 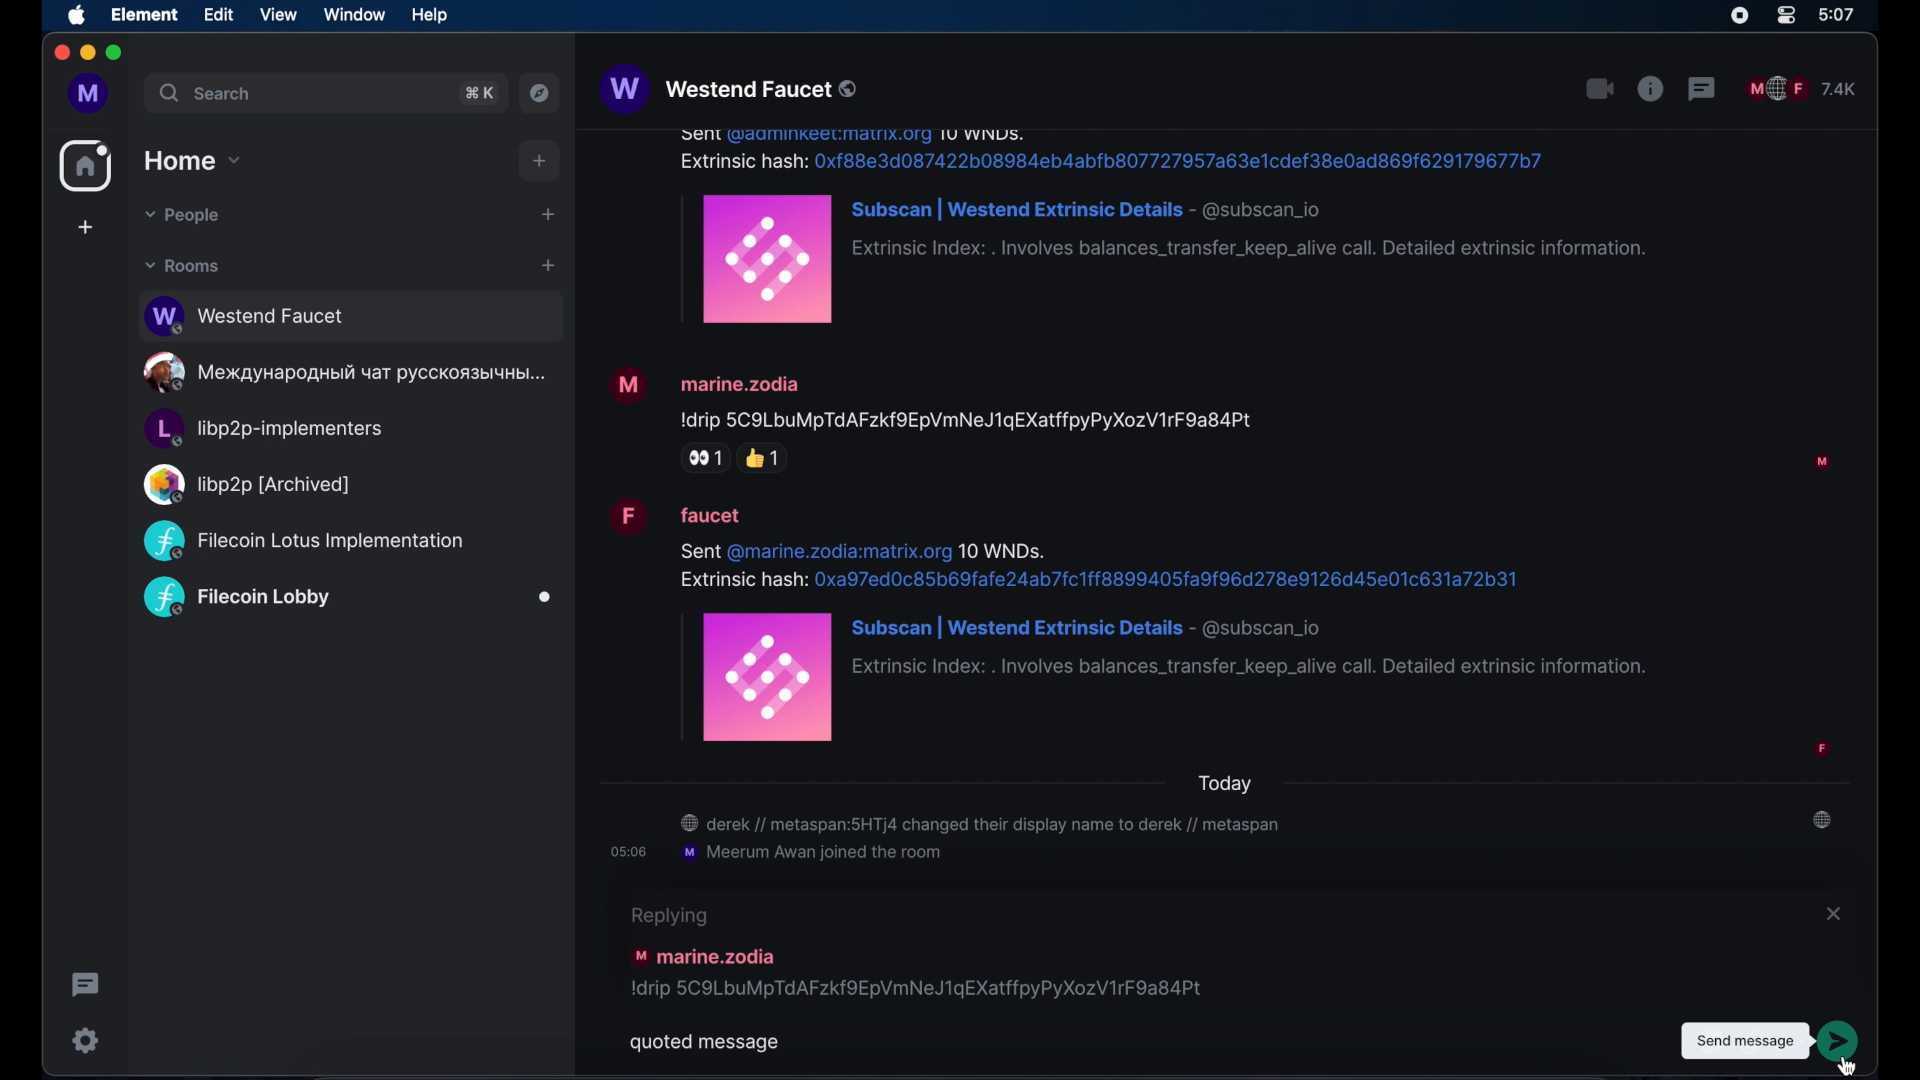 What do you see at coordinates (1821, 161) in the screenshot?
I see `participant profile picture` at bounding box center [1821, 161].